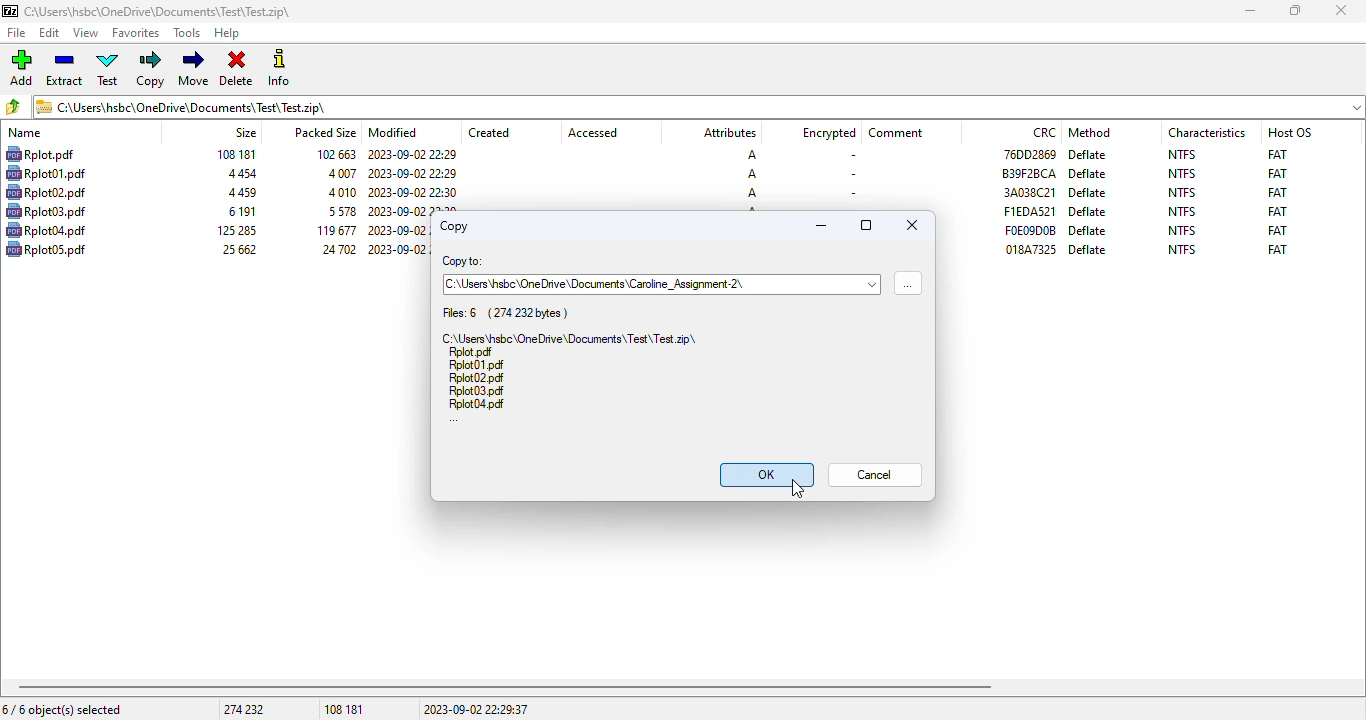 The height and width of the screenshot is (720, 1366). I want to click on .zip archive, so click(699, 106).